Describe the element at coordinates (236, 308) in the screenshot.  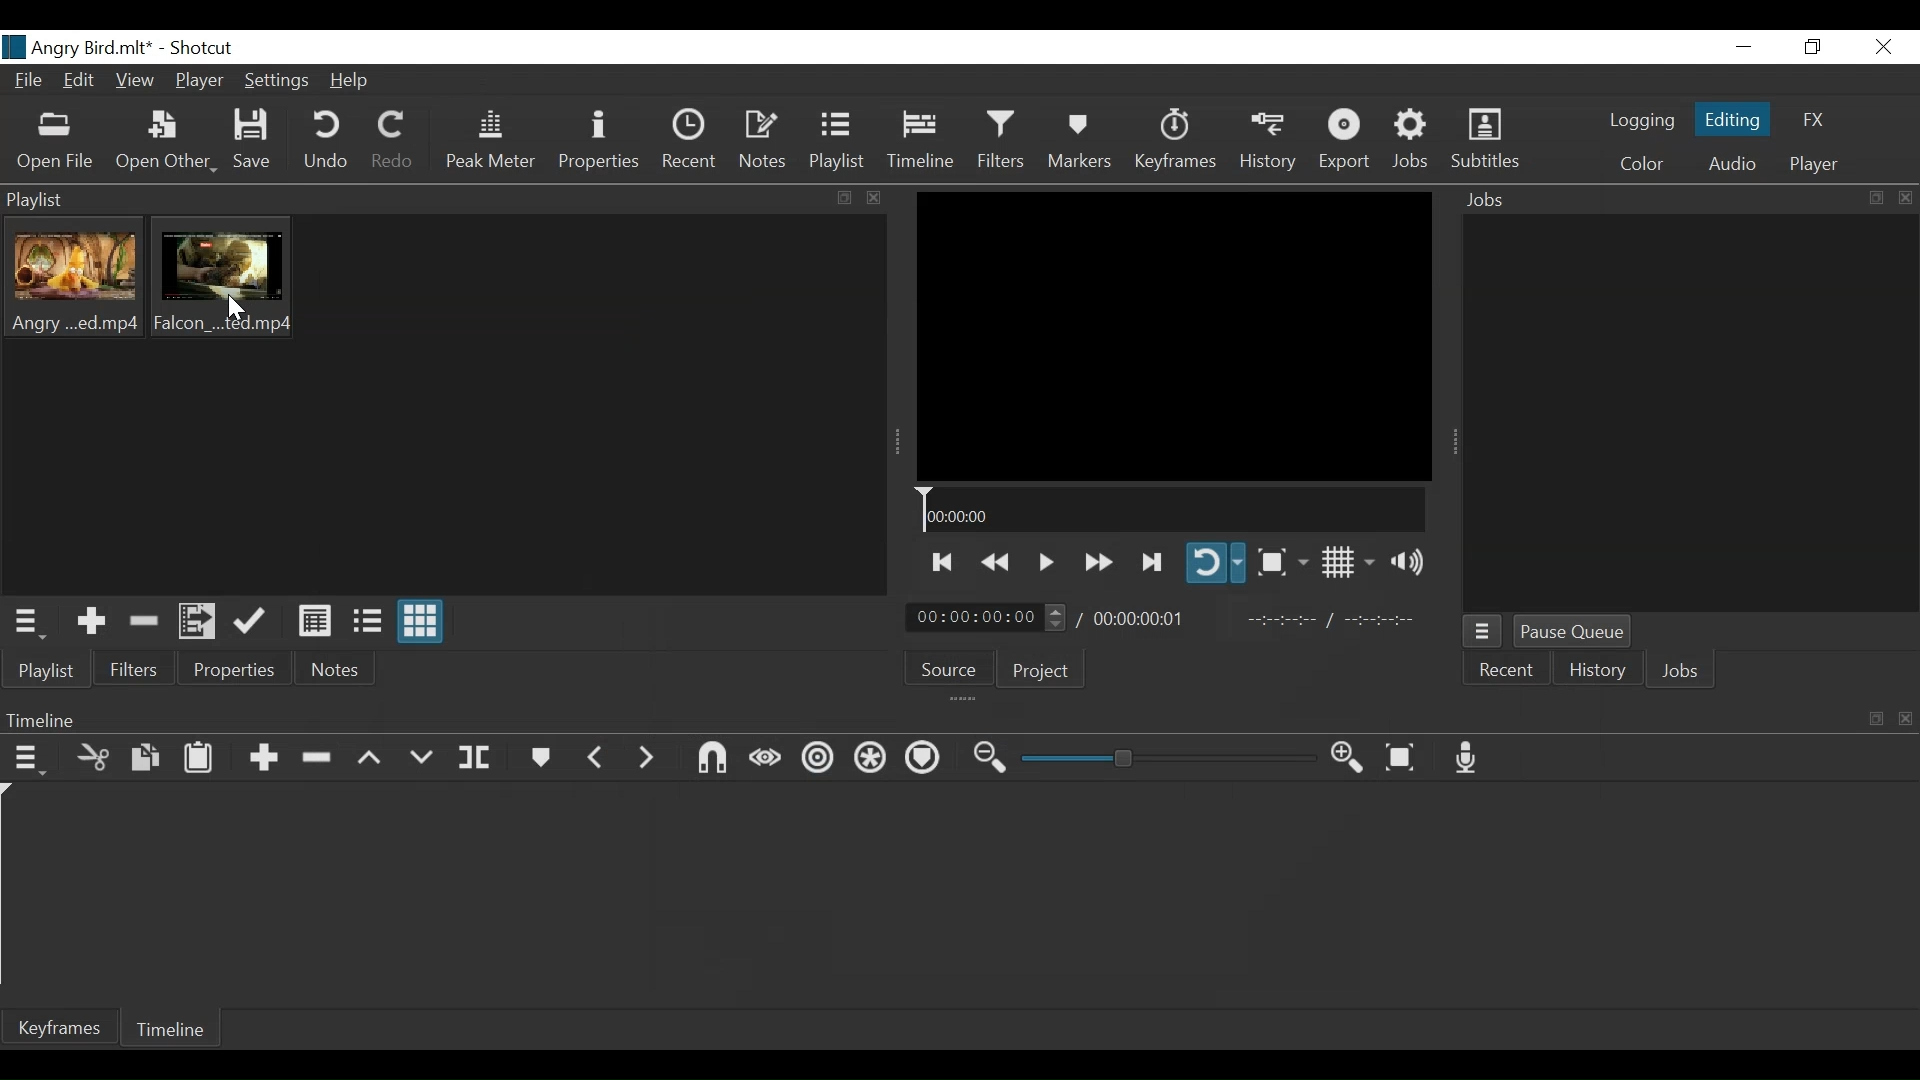
I see `Cursor` at that location.